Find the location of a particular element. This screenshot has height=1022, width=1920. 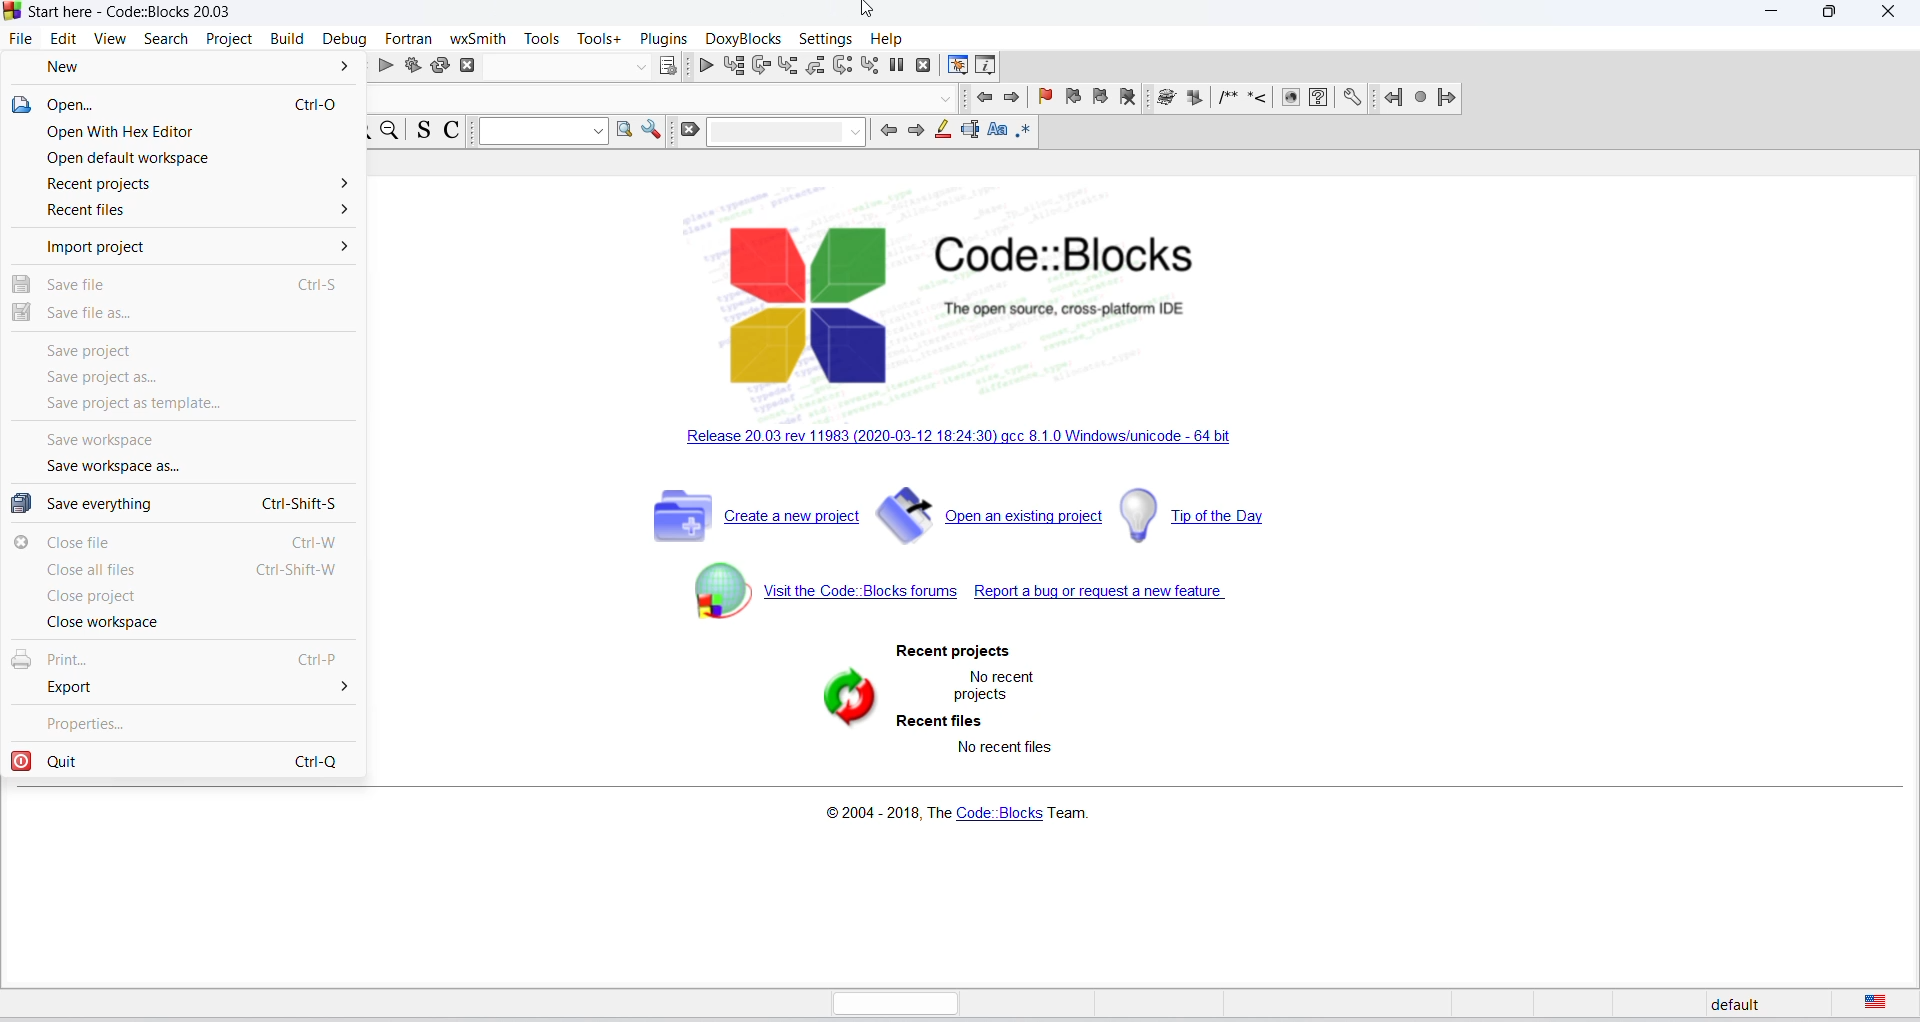

next line  is located at coordinates (759, 66).